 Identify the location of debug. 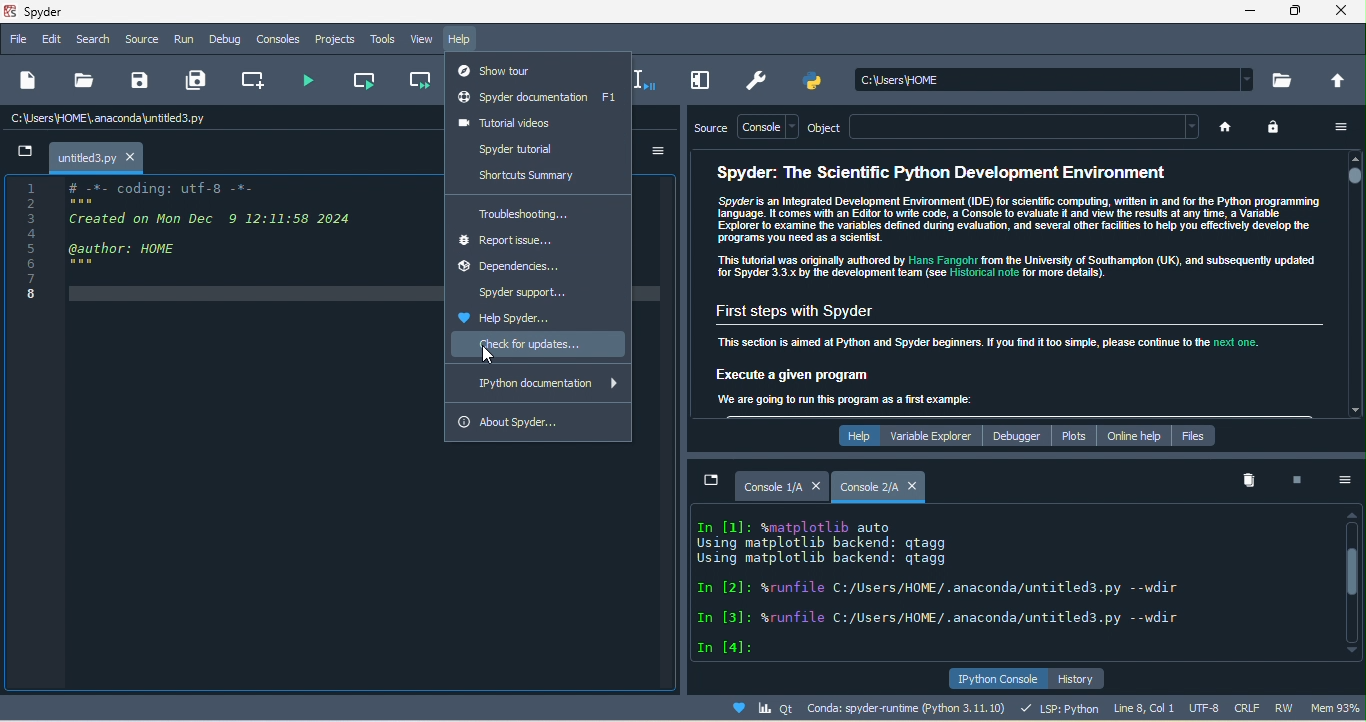
(222, 40).